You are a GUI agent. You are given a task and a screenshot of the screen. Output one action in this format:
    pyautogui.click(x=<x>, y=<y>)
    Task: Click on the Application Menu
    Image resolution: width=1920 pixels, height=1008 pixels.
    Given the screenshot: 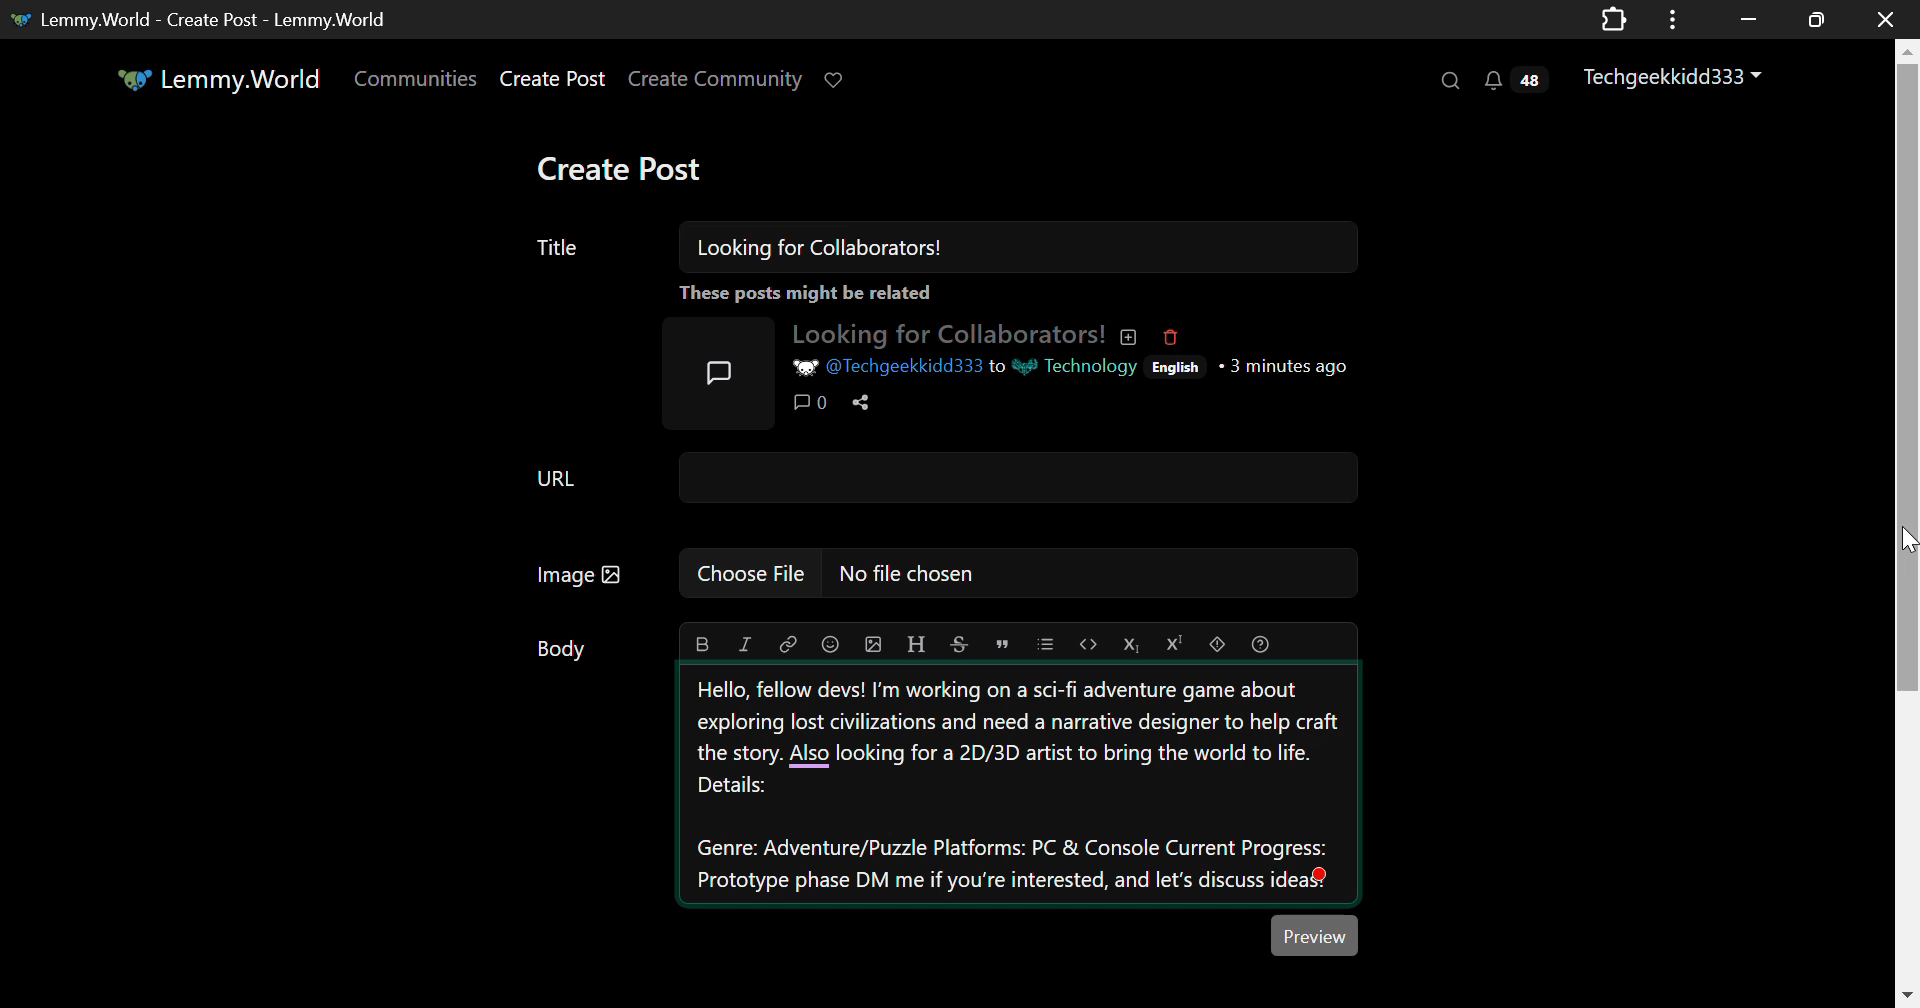 What is the action you would take?
    pyautogui.click(x=1675, y=19)
    